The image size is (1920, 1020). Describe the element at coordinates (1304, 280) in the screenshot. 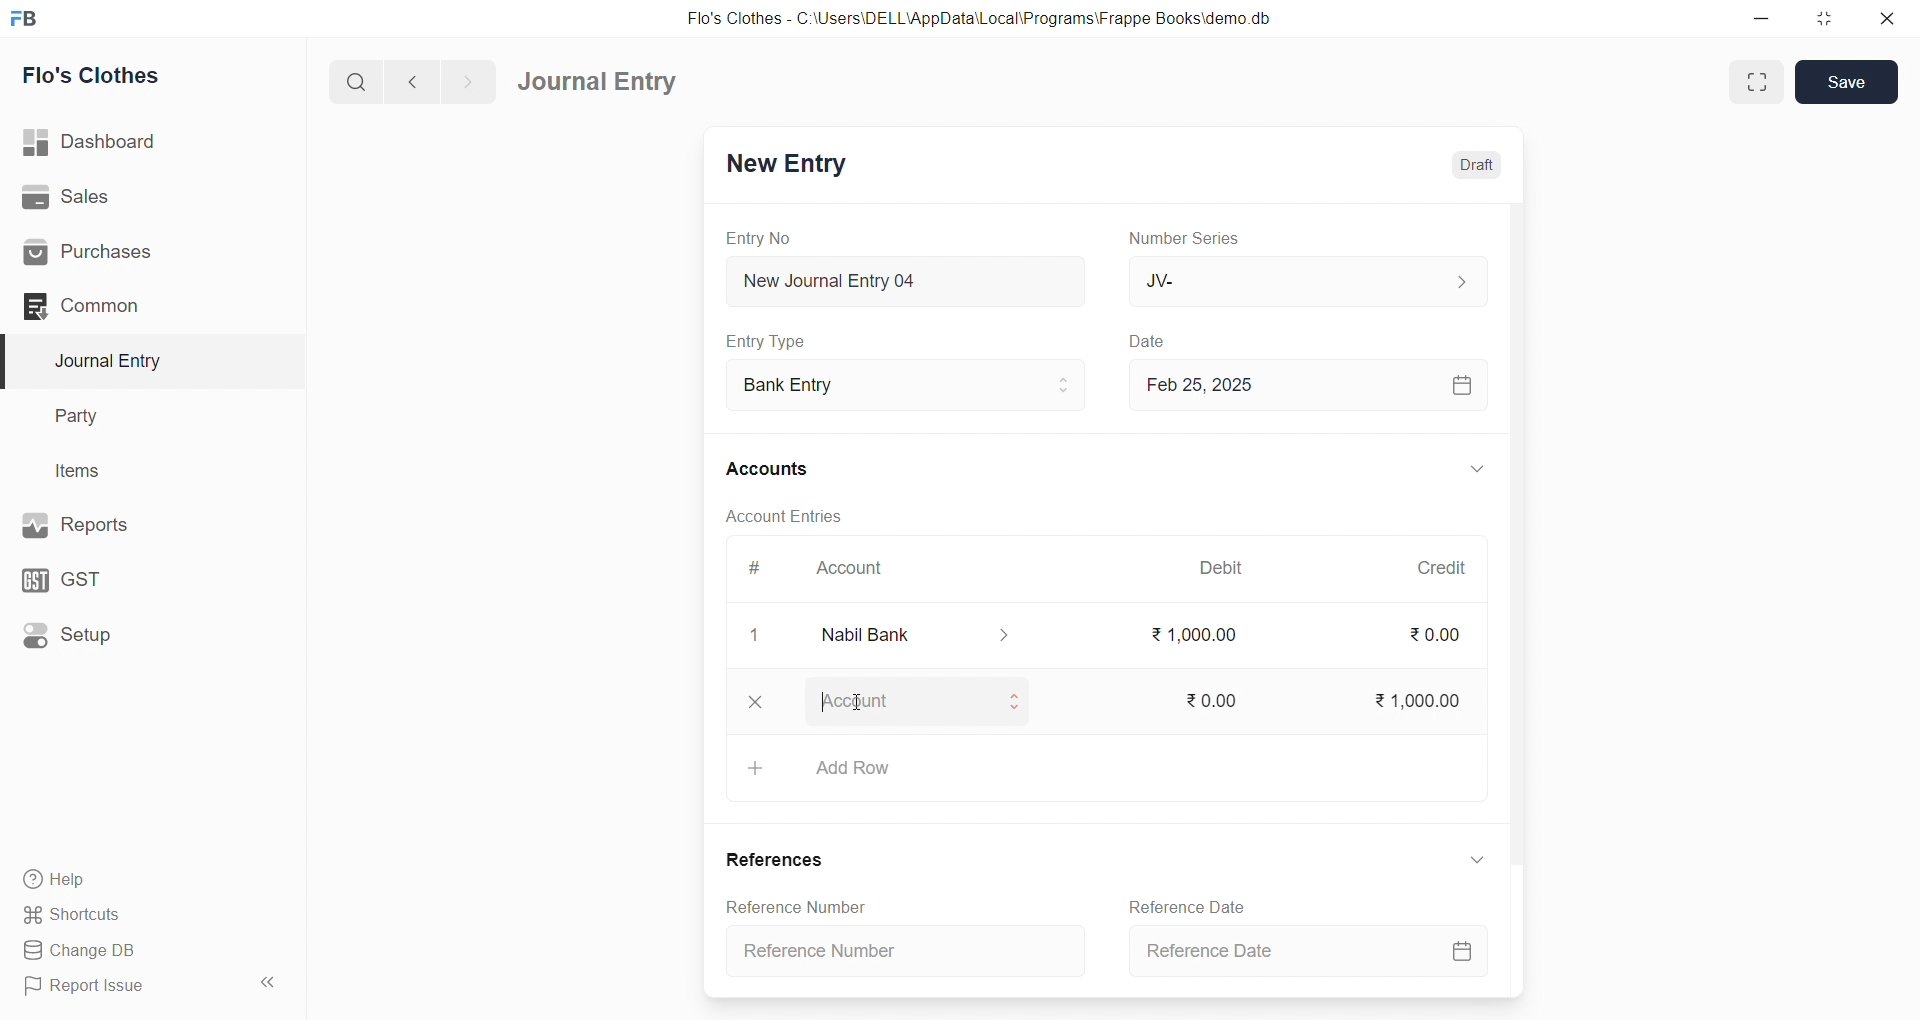

I see `JV-` at that location.